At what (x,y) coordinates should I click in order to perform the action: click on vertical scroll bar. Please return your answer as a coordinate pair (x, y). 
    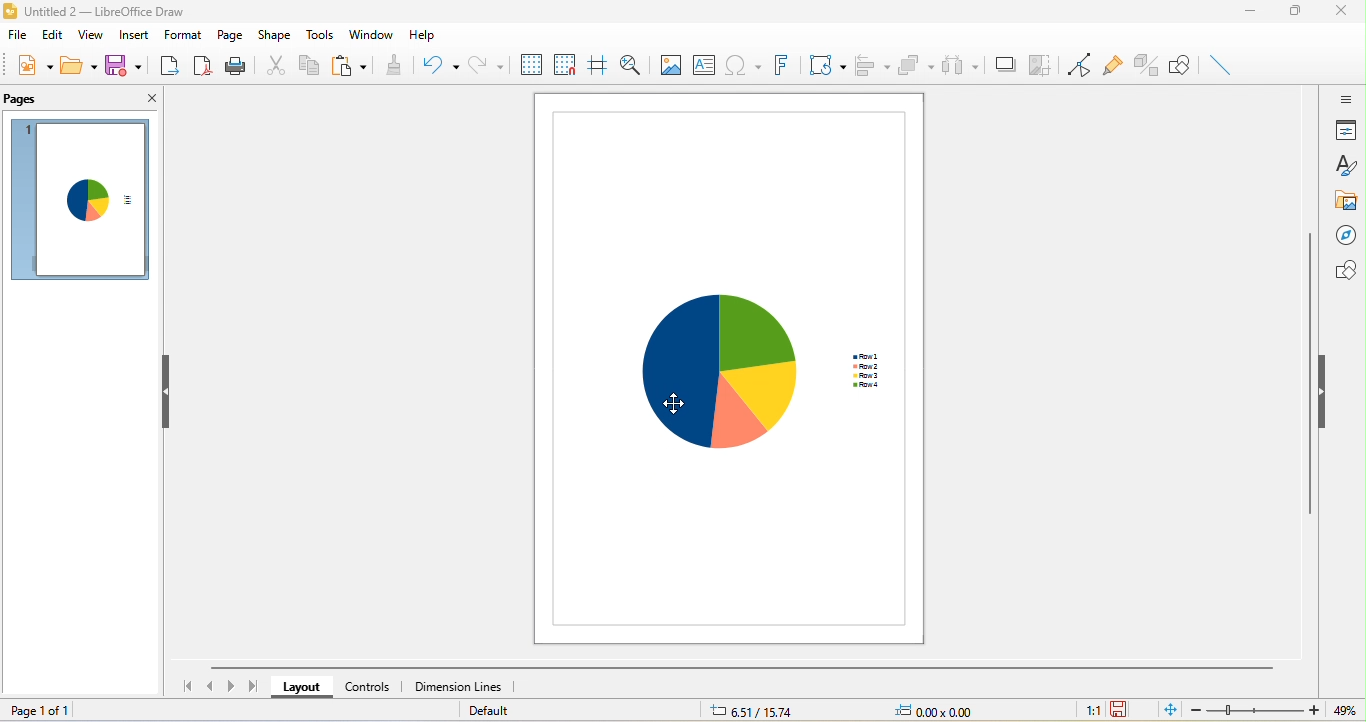
    Looking at the image, I should click on (1310, 380).